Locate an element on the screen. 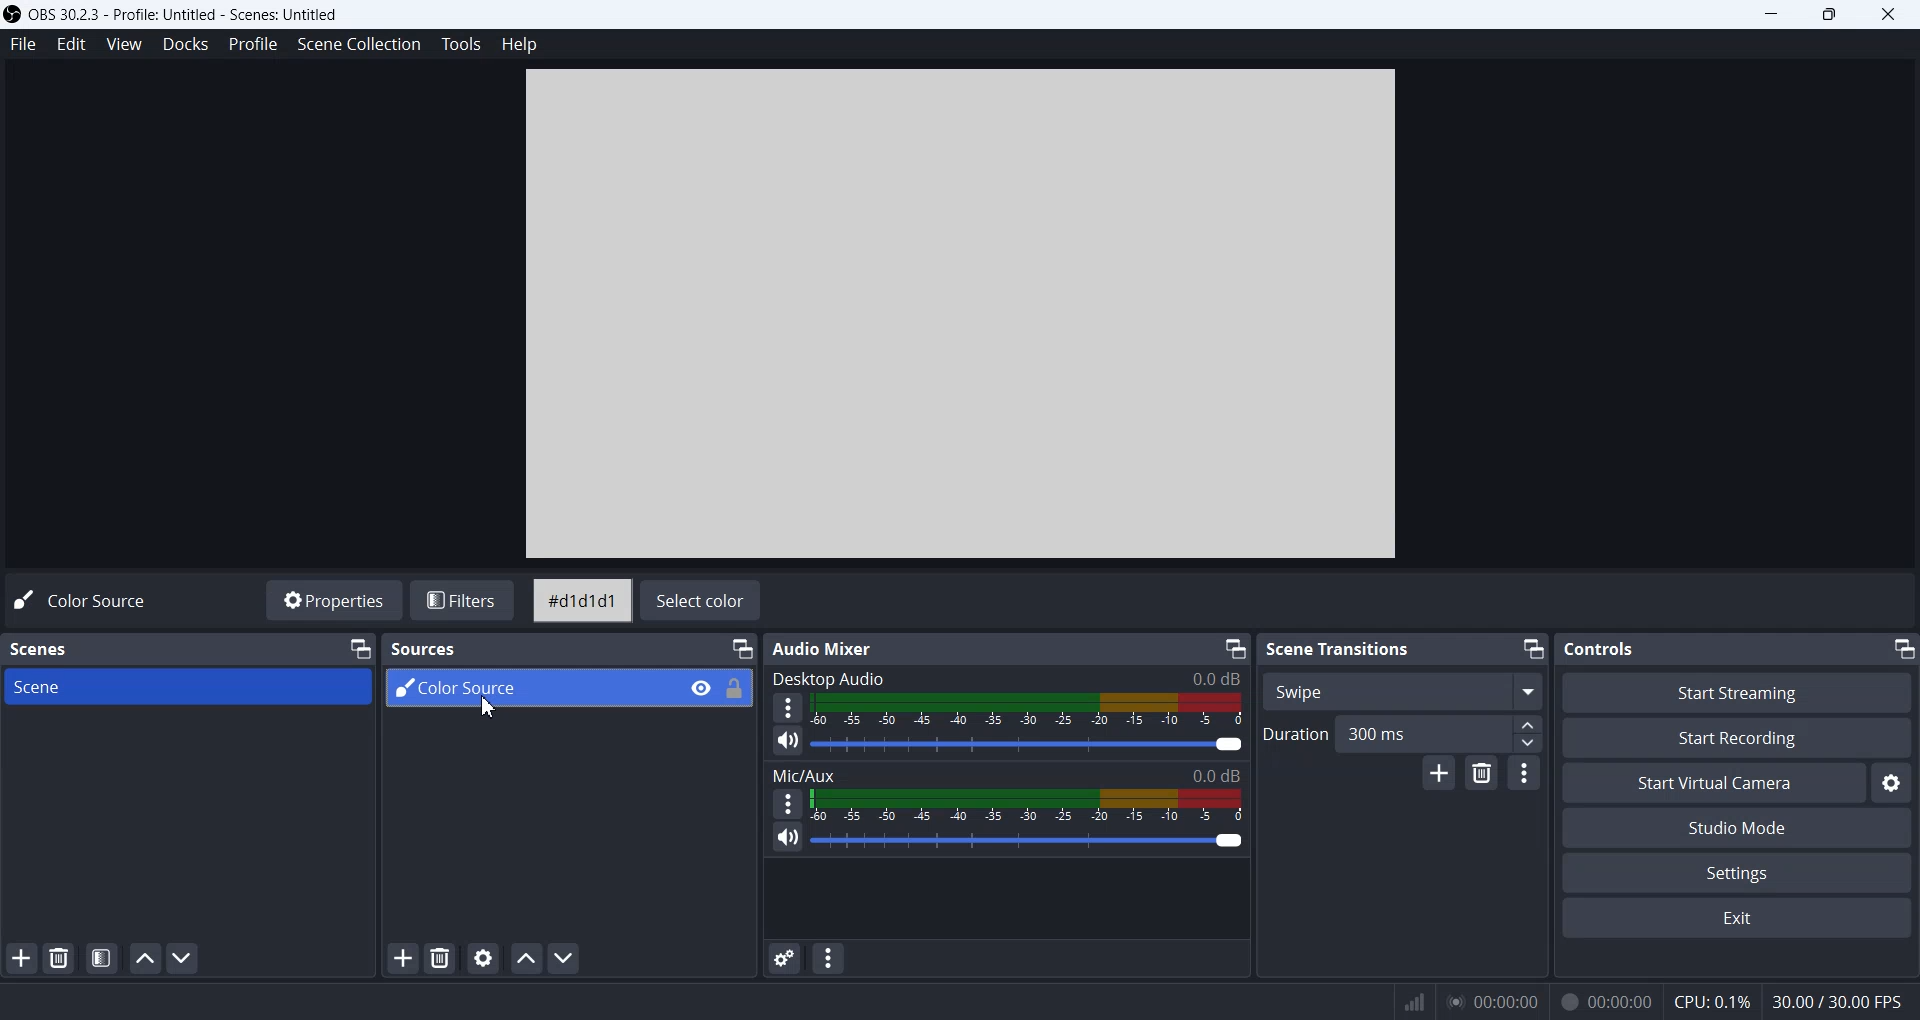 The image size is (1920, 1020). More is located at coordinates (788, 708).